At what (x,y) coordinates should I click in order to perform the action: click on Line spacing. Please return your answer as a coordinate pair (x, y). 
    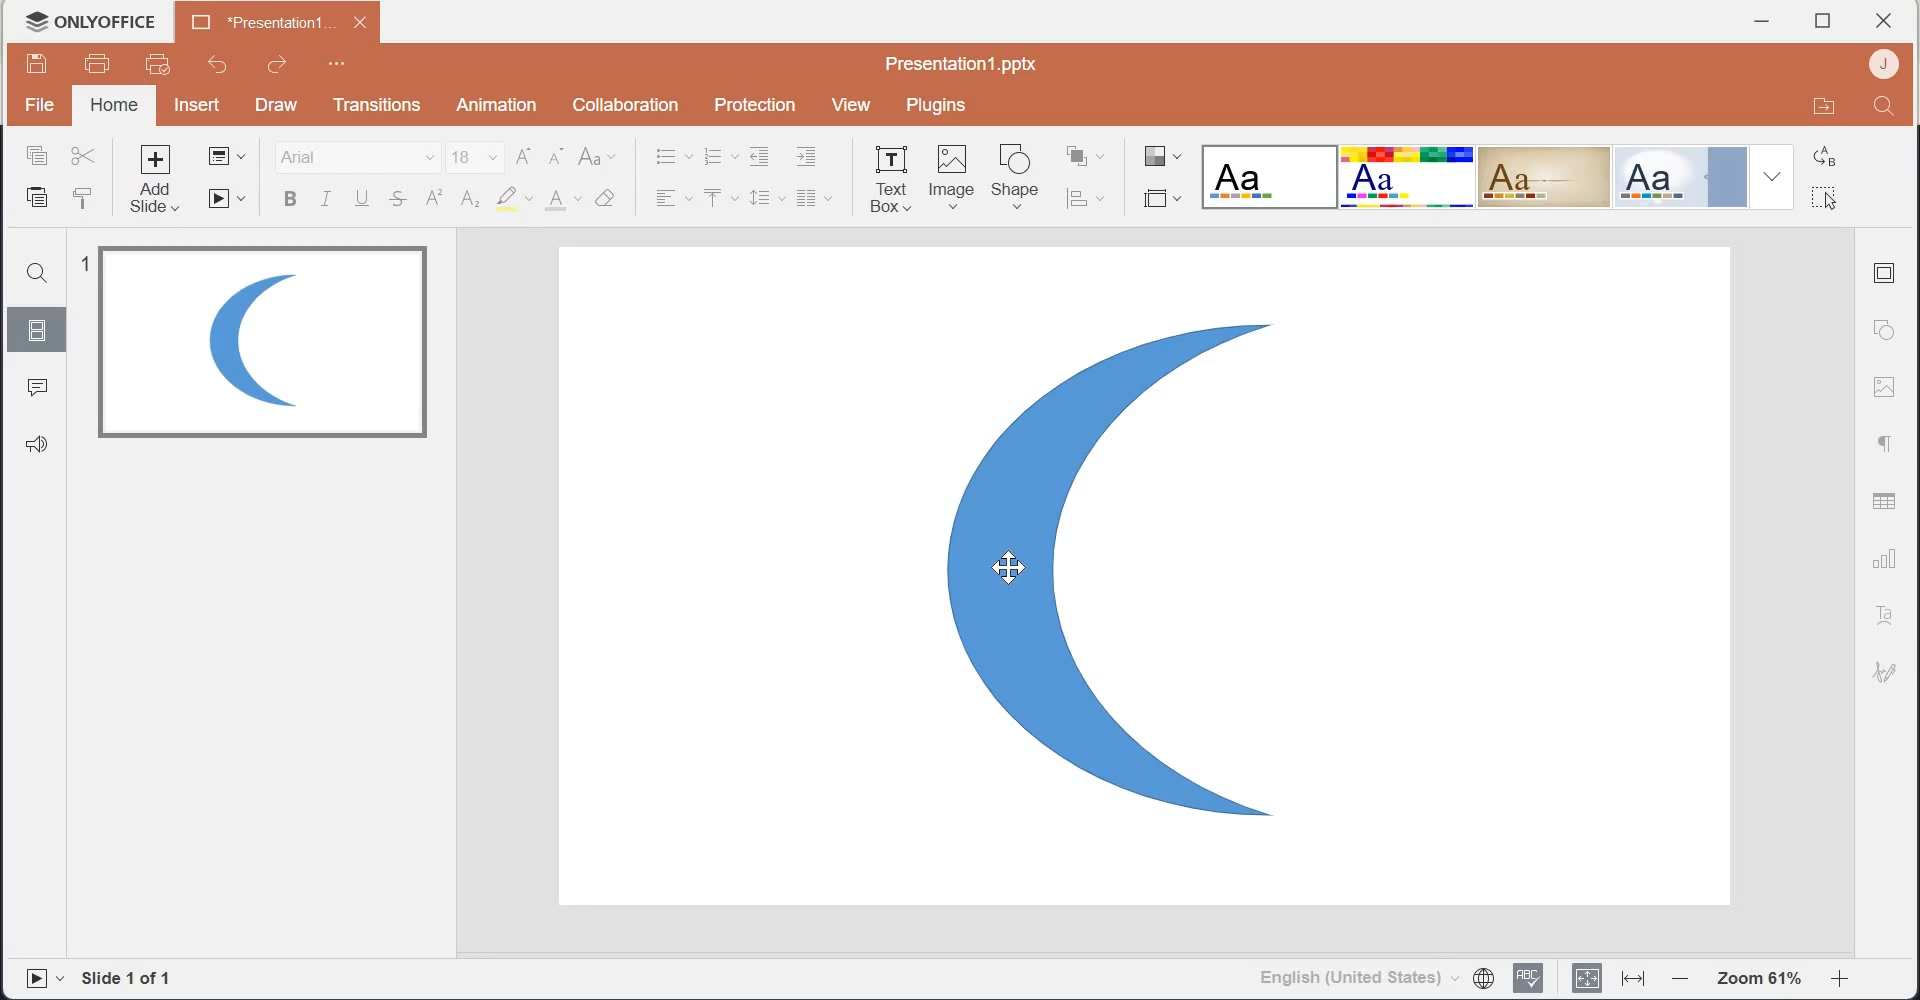
    Looking at the image, I should click on (768, 199).